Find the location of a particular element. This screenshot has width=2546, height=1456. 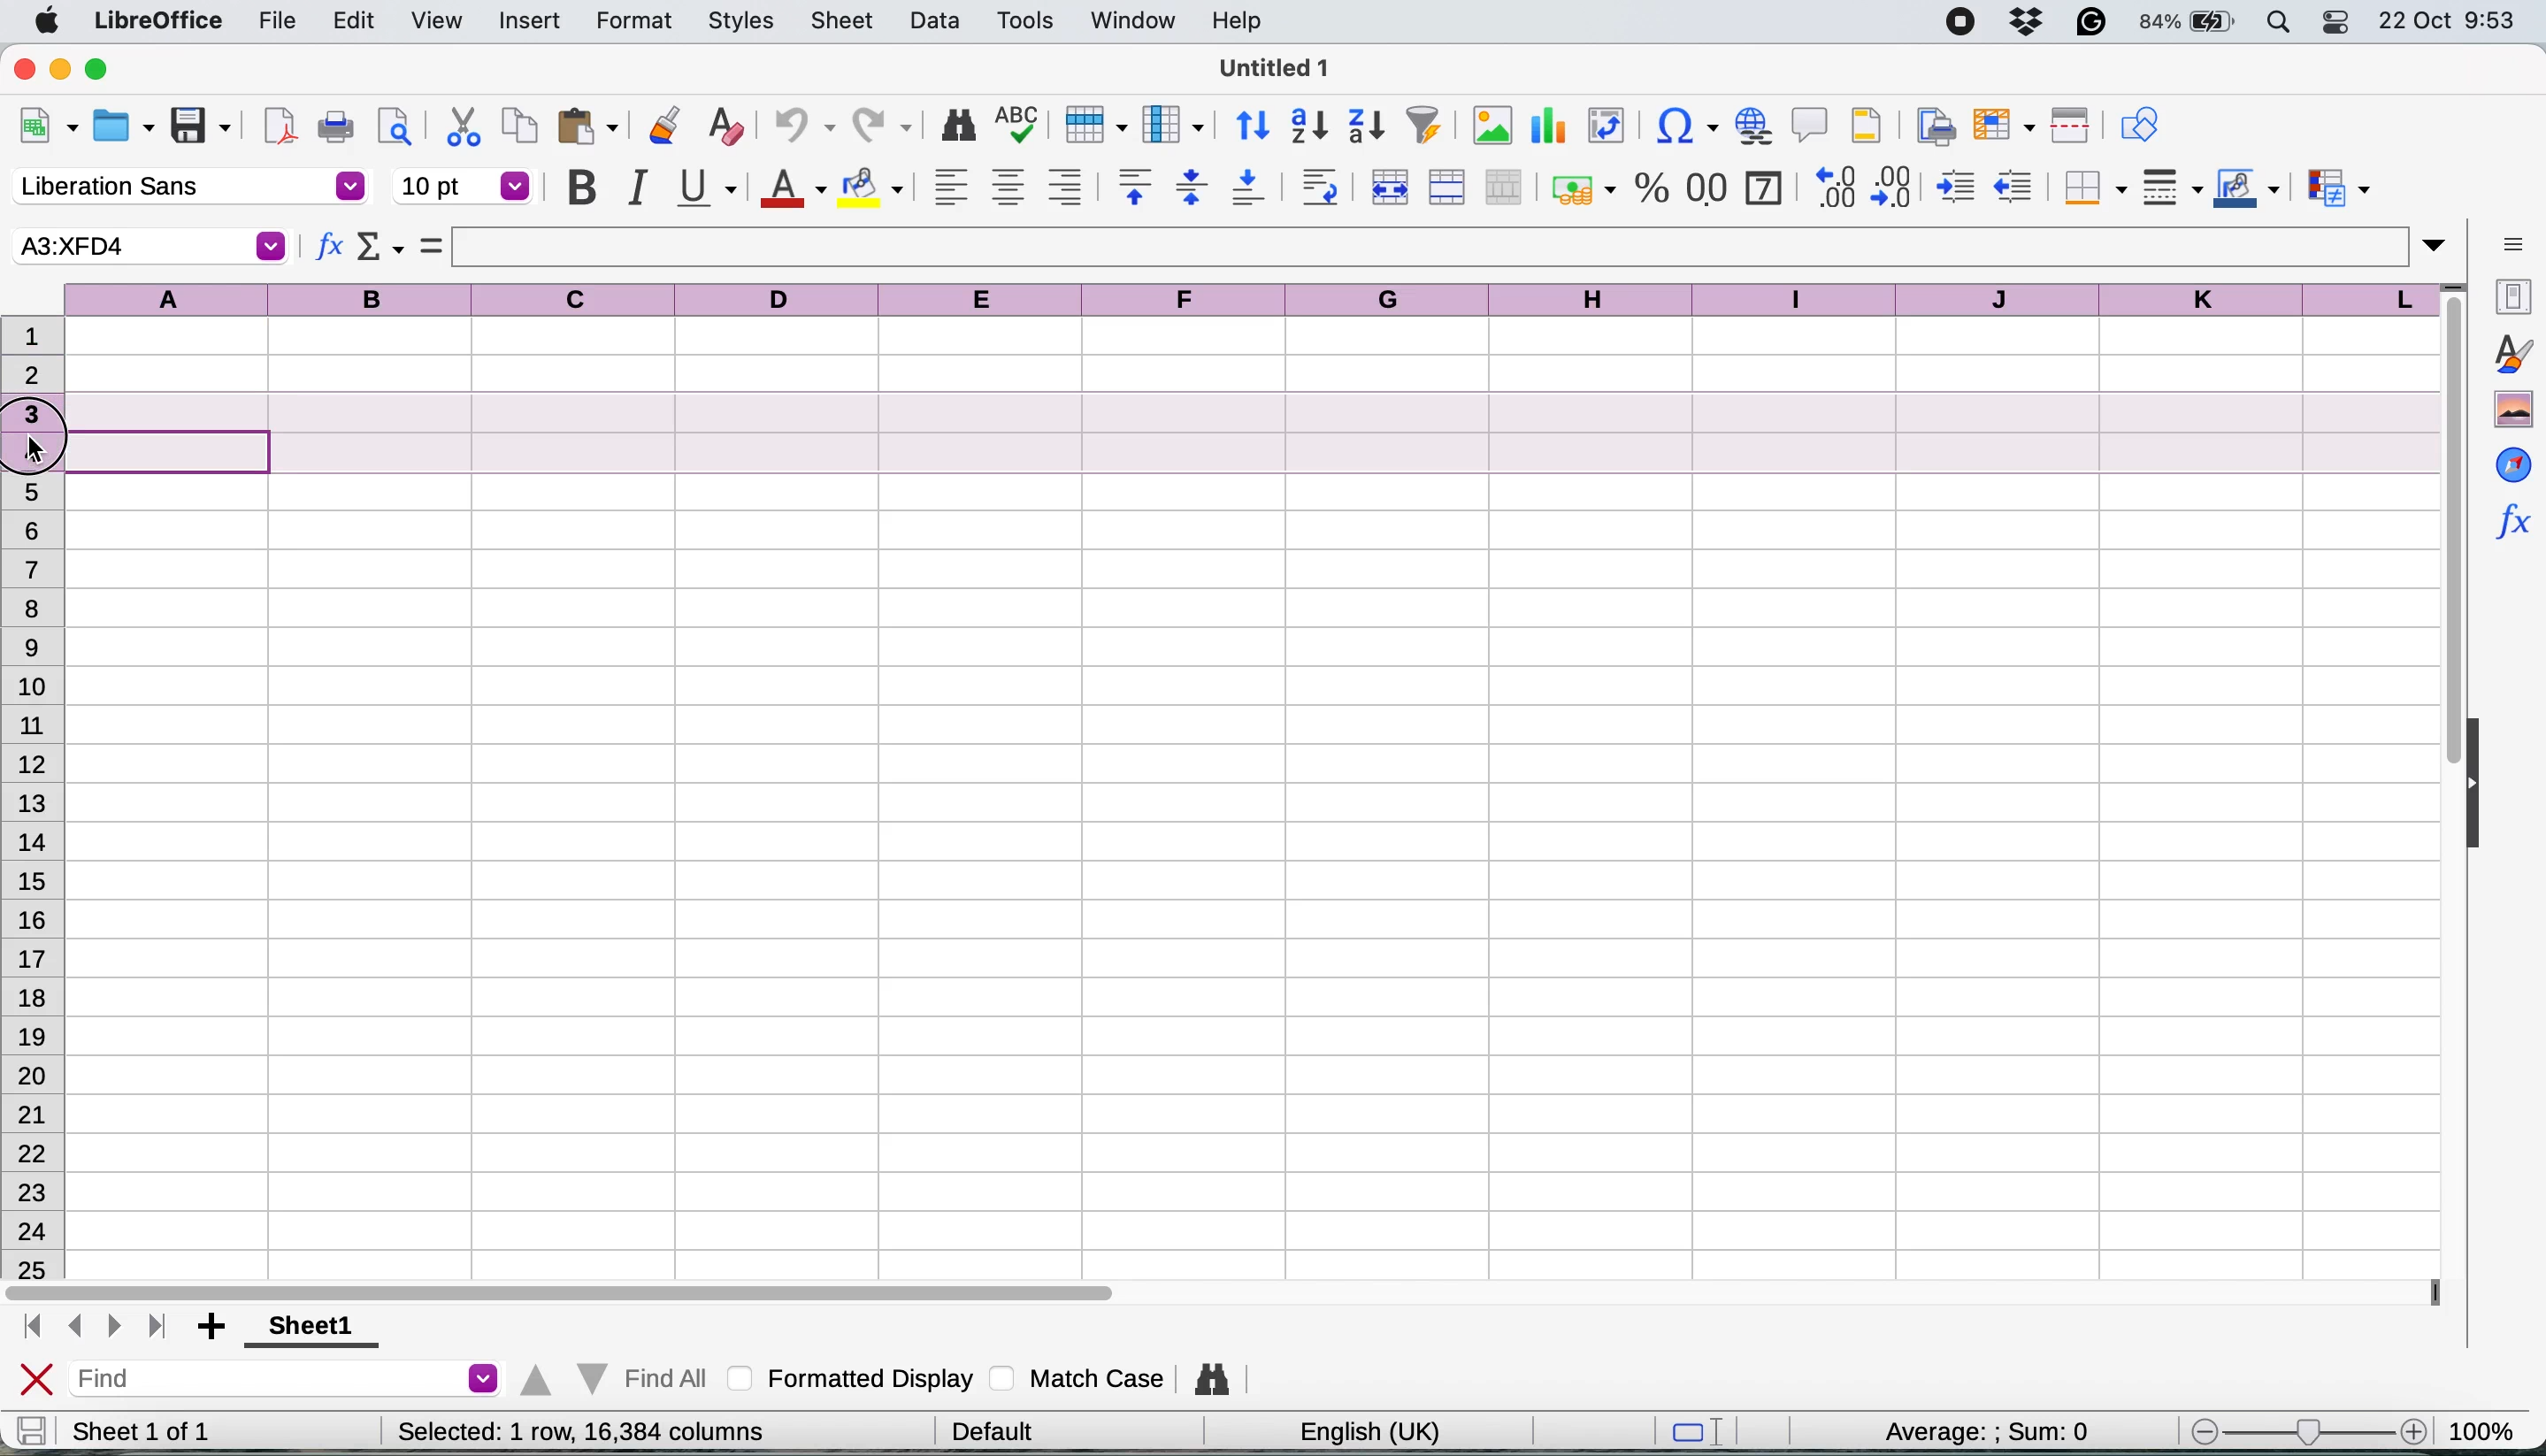

new is located at coordinates (48, 130).